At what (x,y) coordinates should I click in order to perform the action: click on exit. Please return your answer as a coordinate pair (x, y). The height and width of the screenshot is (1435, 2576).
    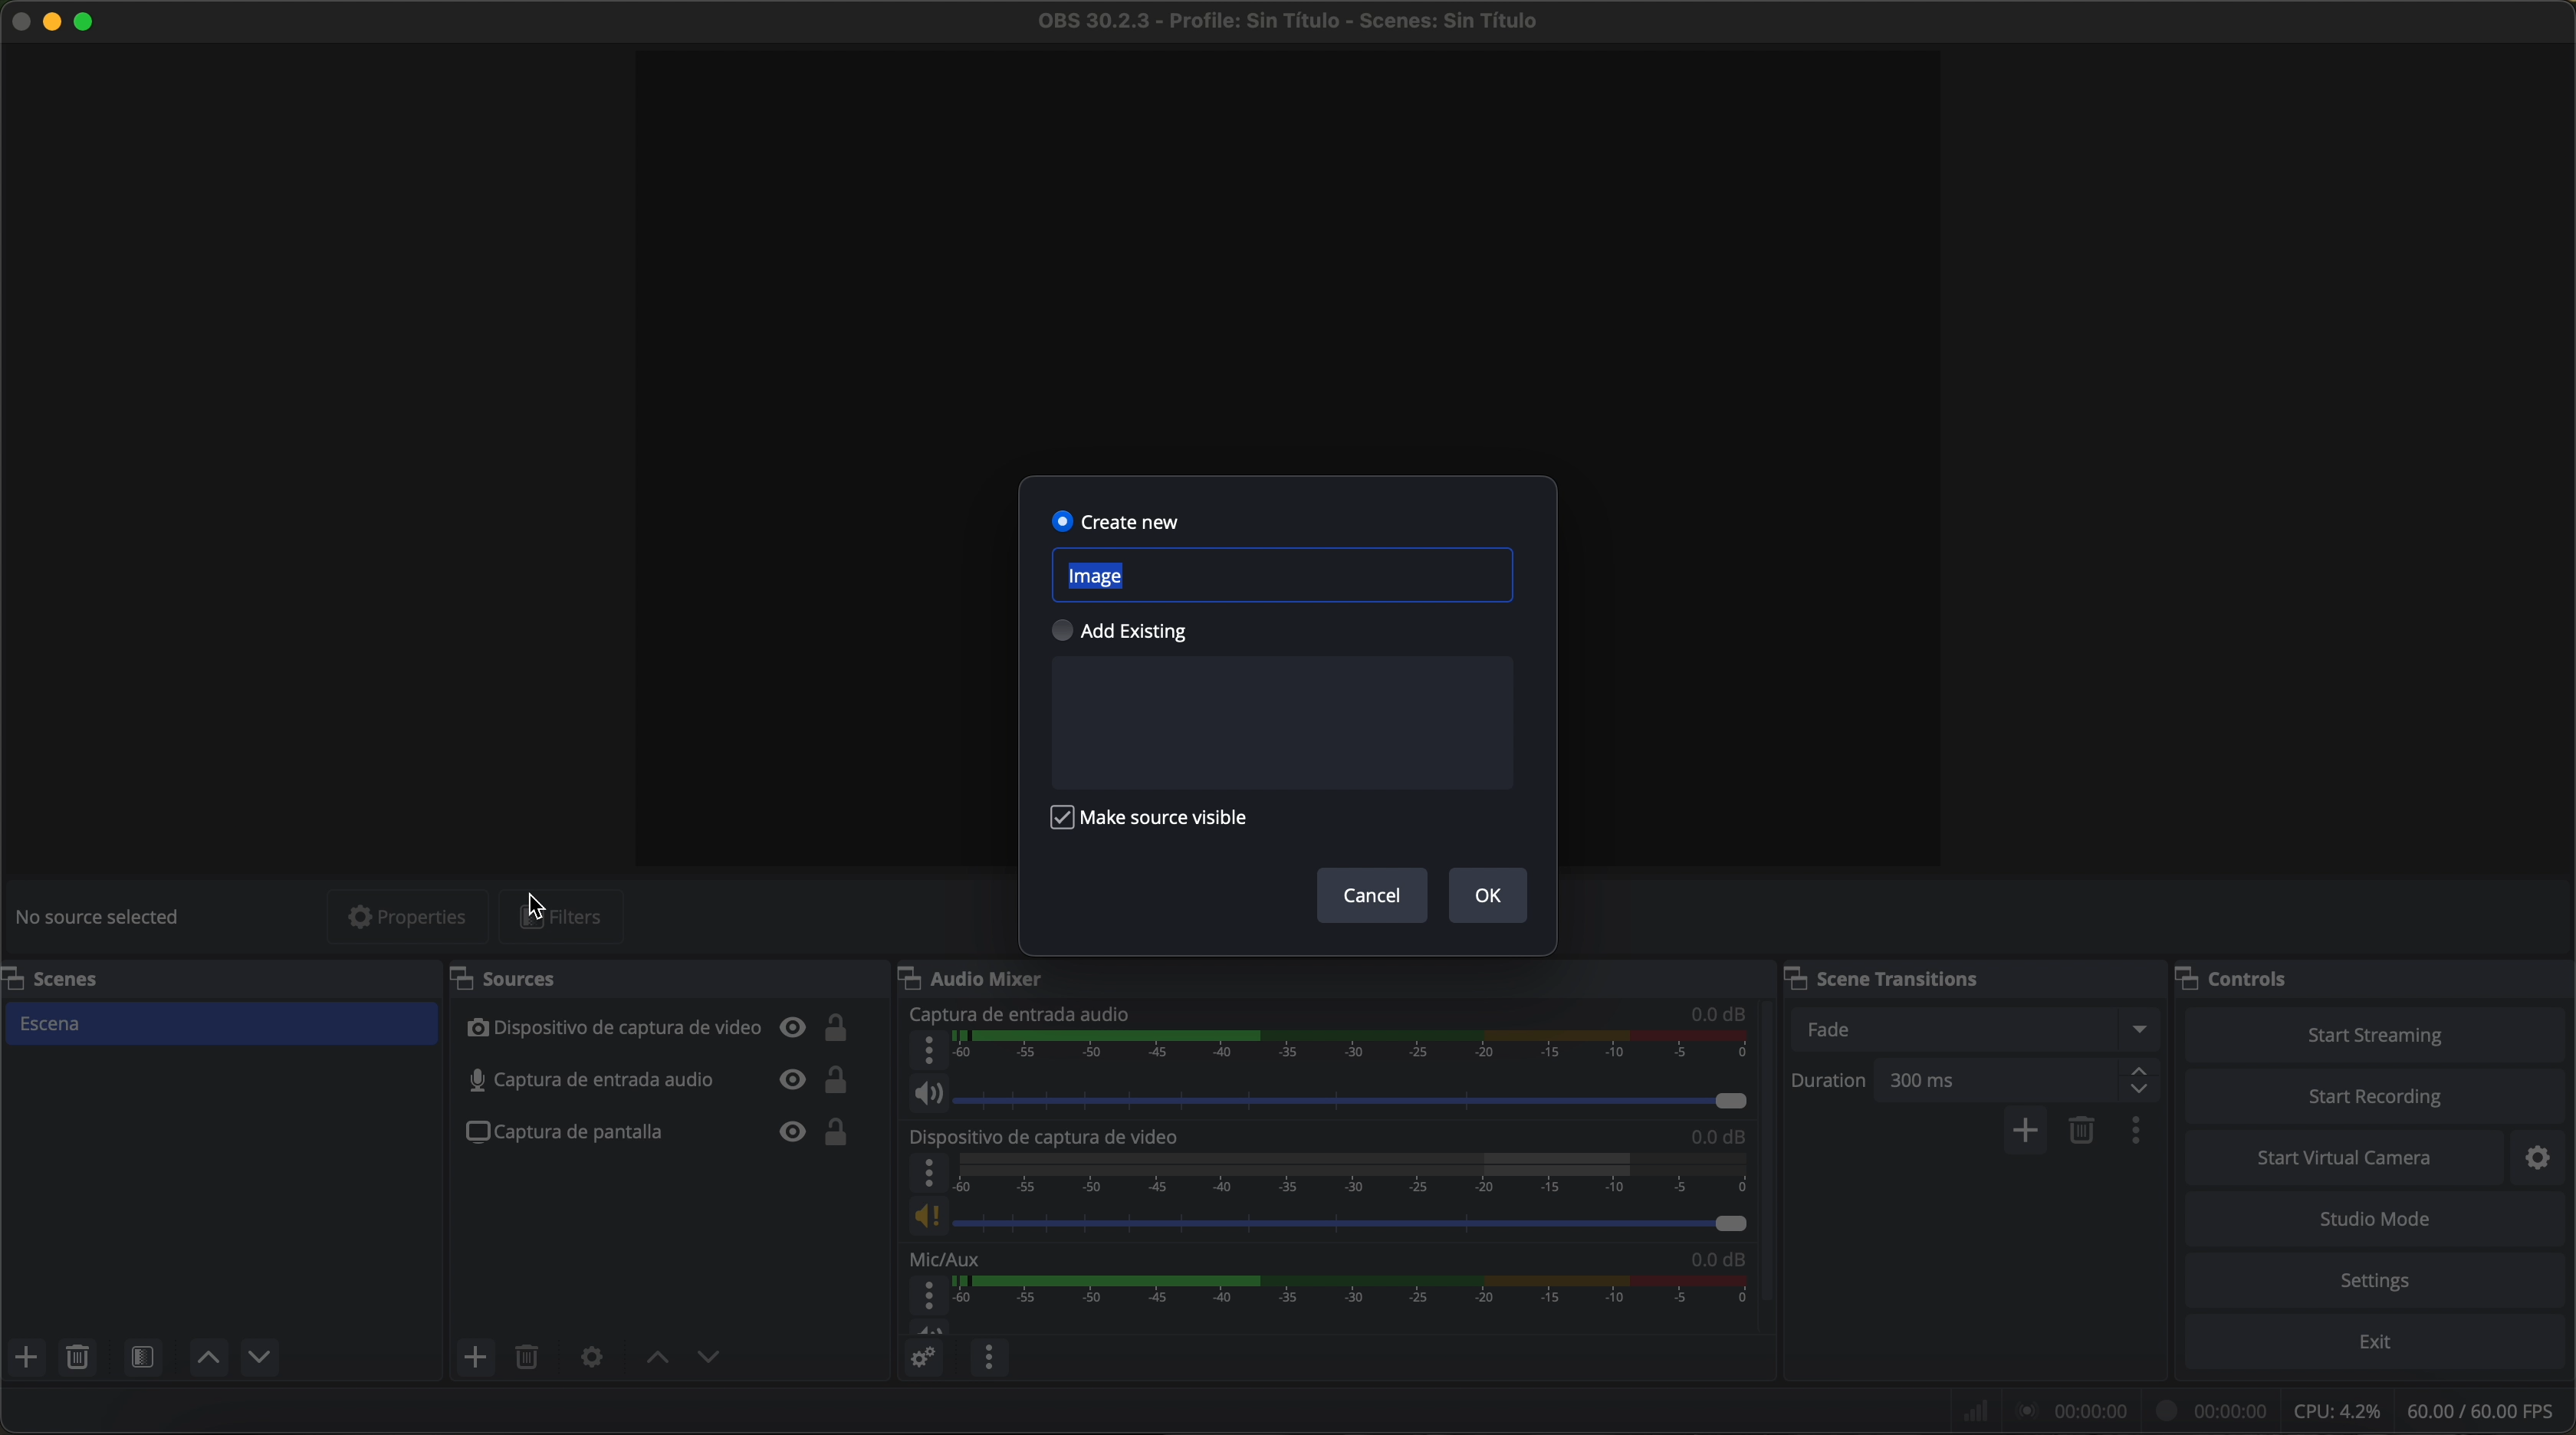
    Looking at the image, I should click on (2378, 1344).